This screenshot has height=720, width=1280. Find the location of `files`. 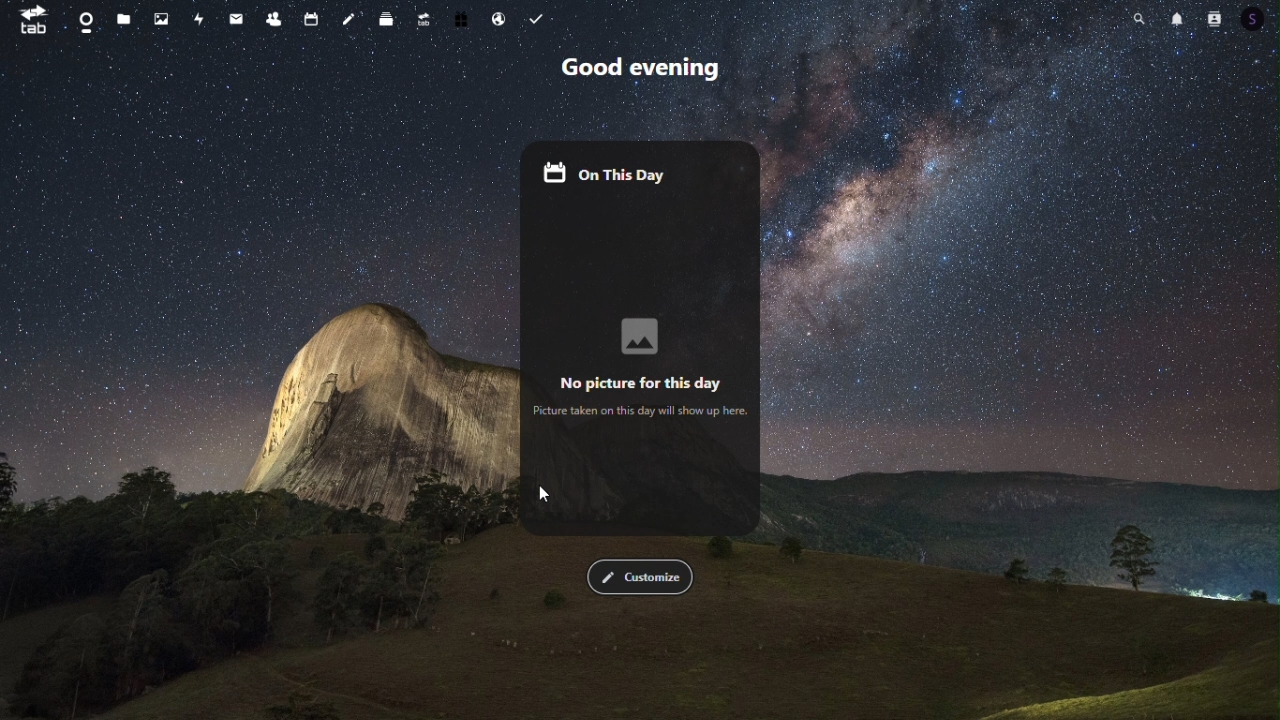

files is located at coordinates (124, 20).